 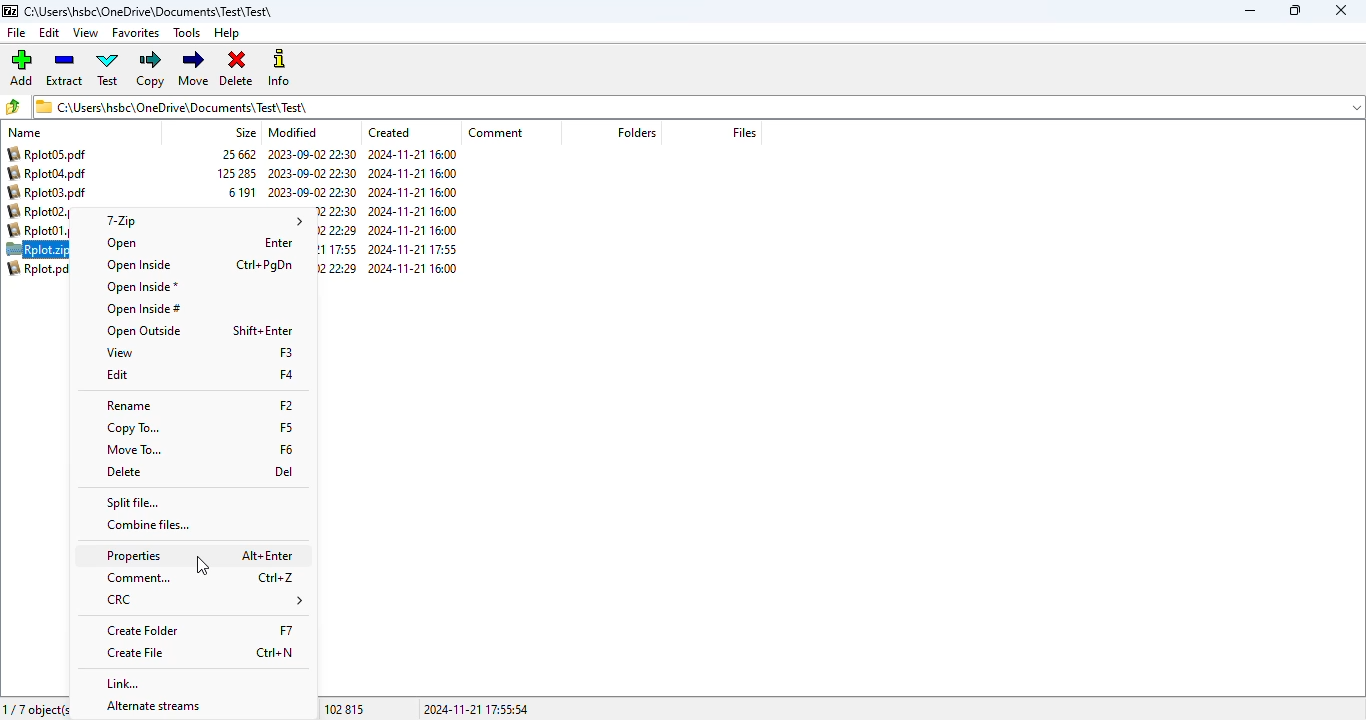 What do you see at coordinates (125, 244) in the screenshot?
I see `open` at bounding box center [125, 244].